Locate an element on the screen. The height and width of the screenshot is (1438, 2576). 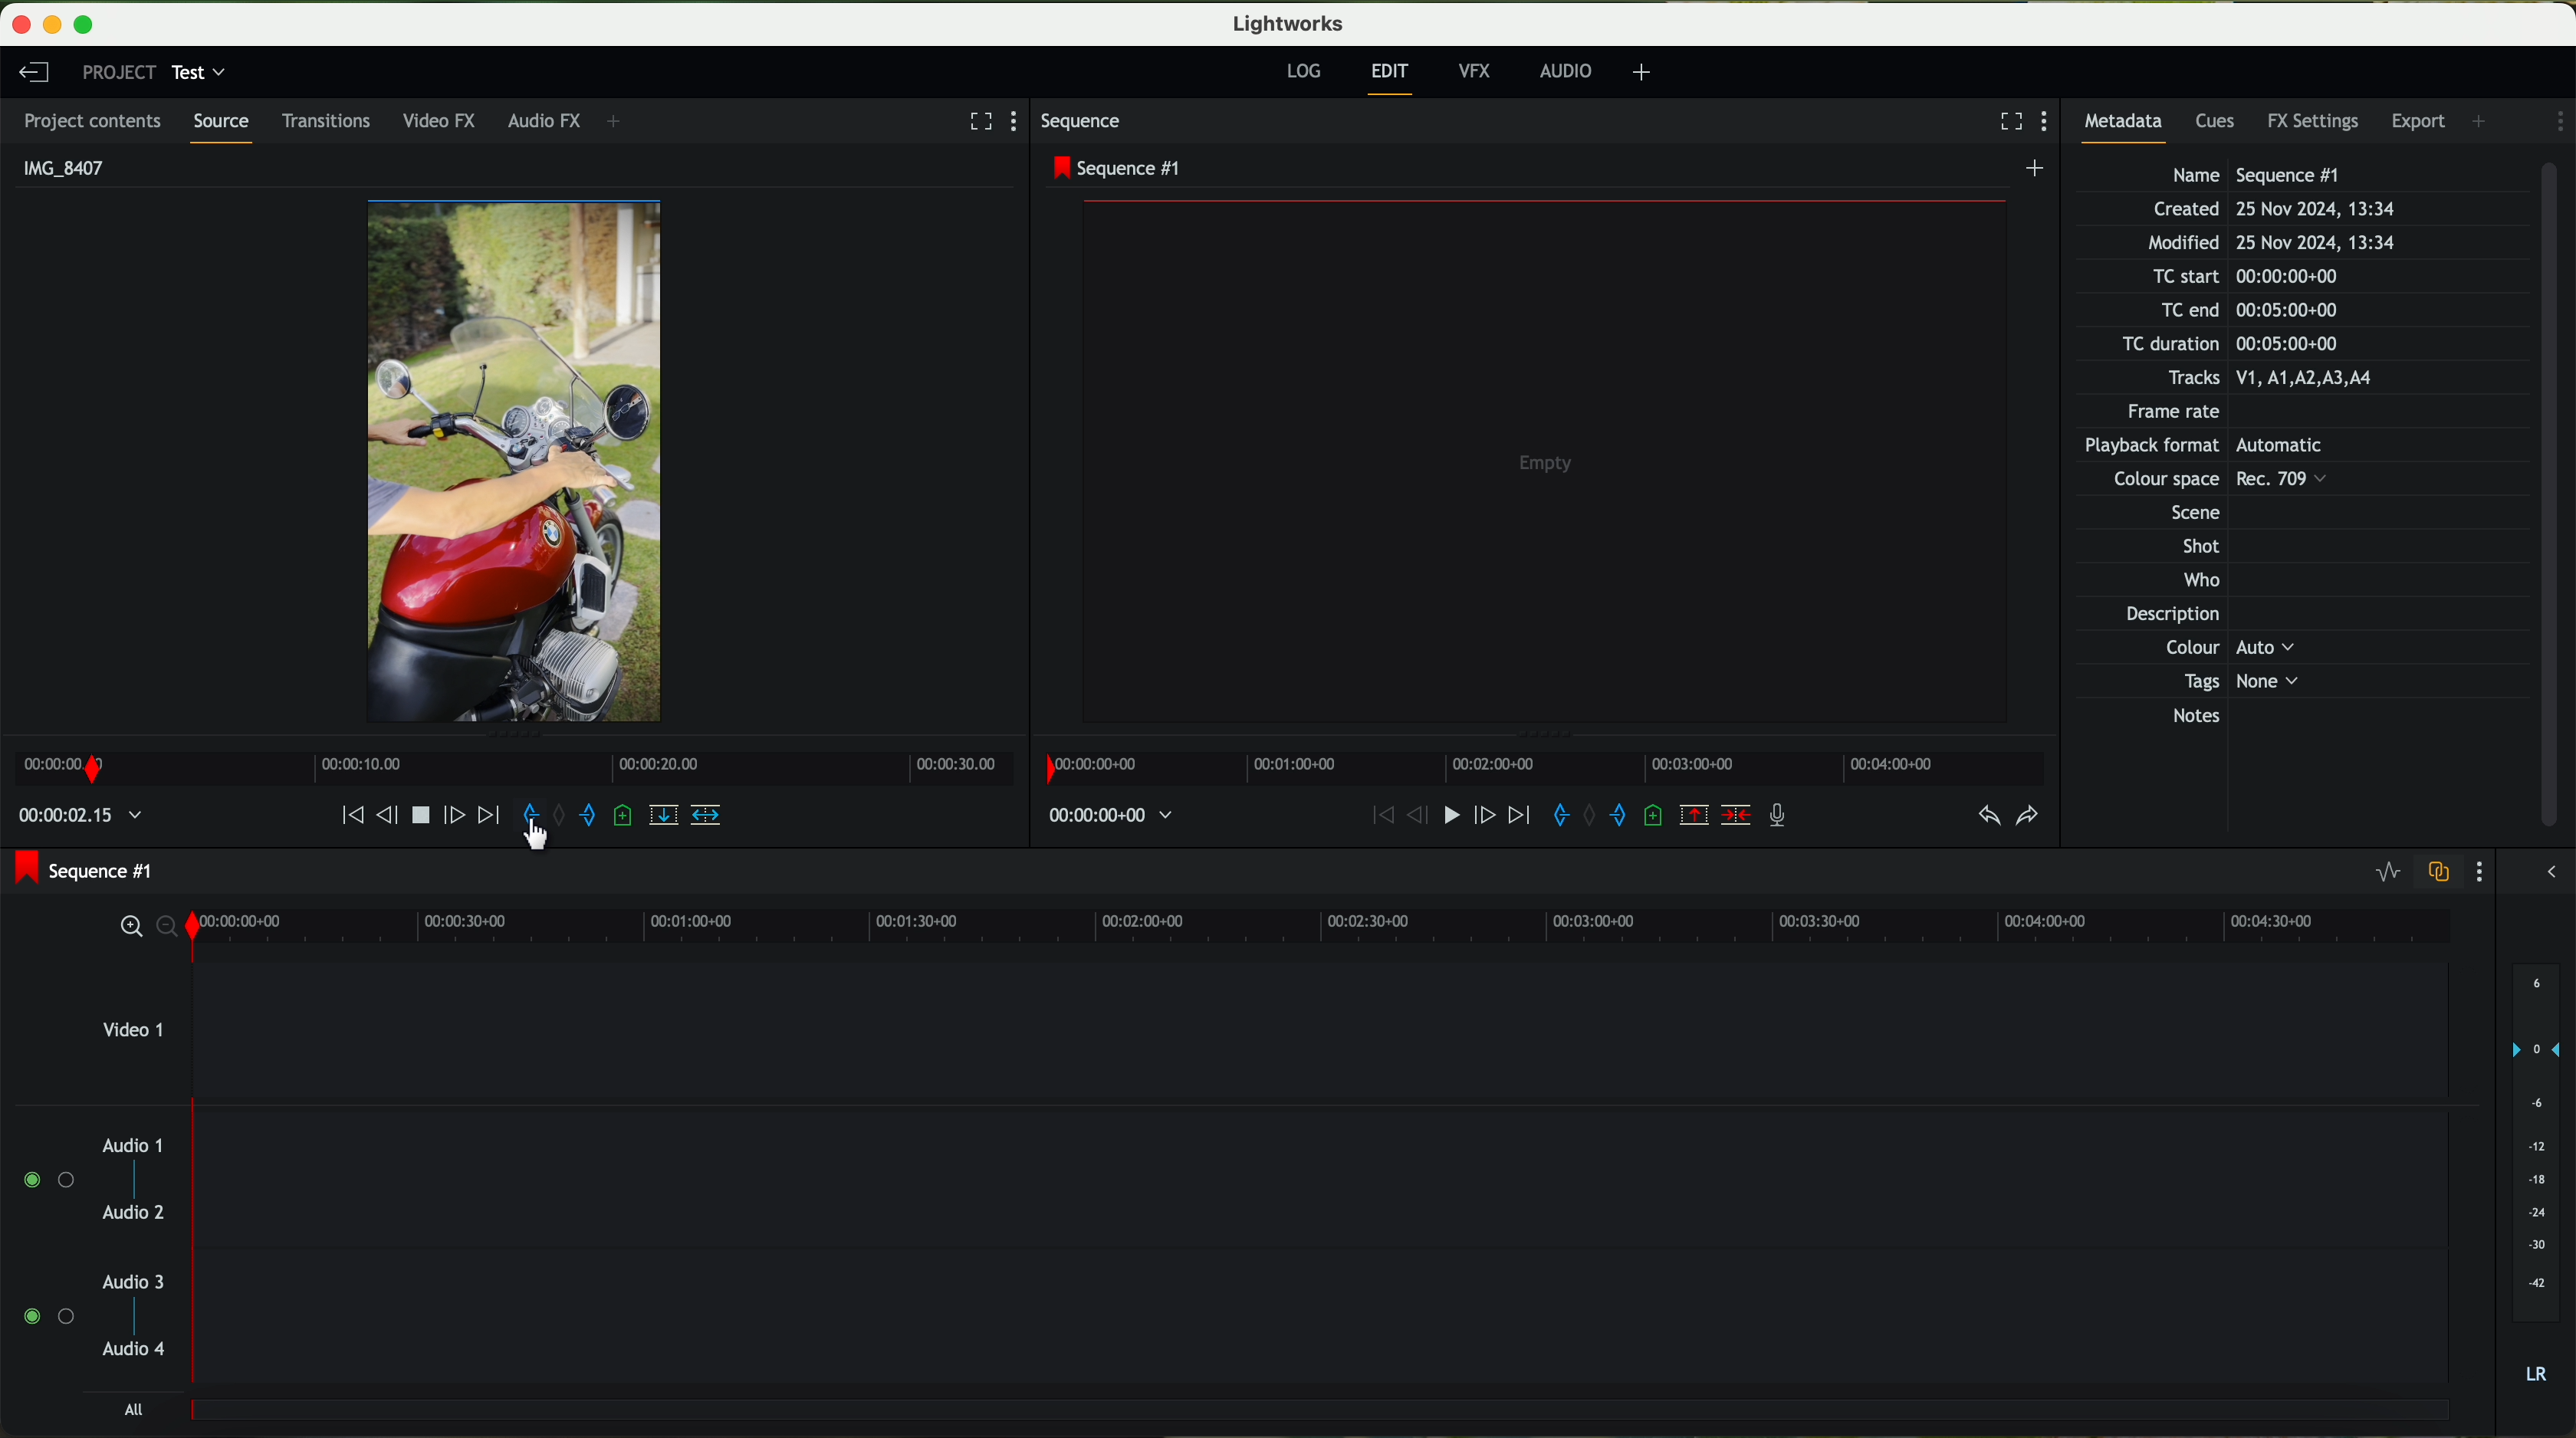
sequence #1 is located at coordinates (87, 870).